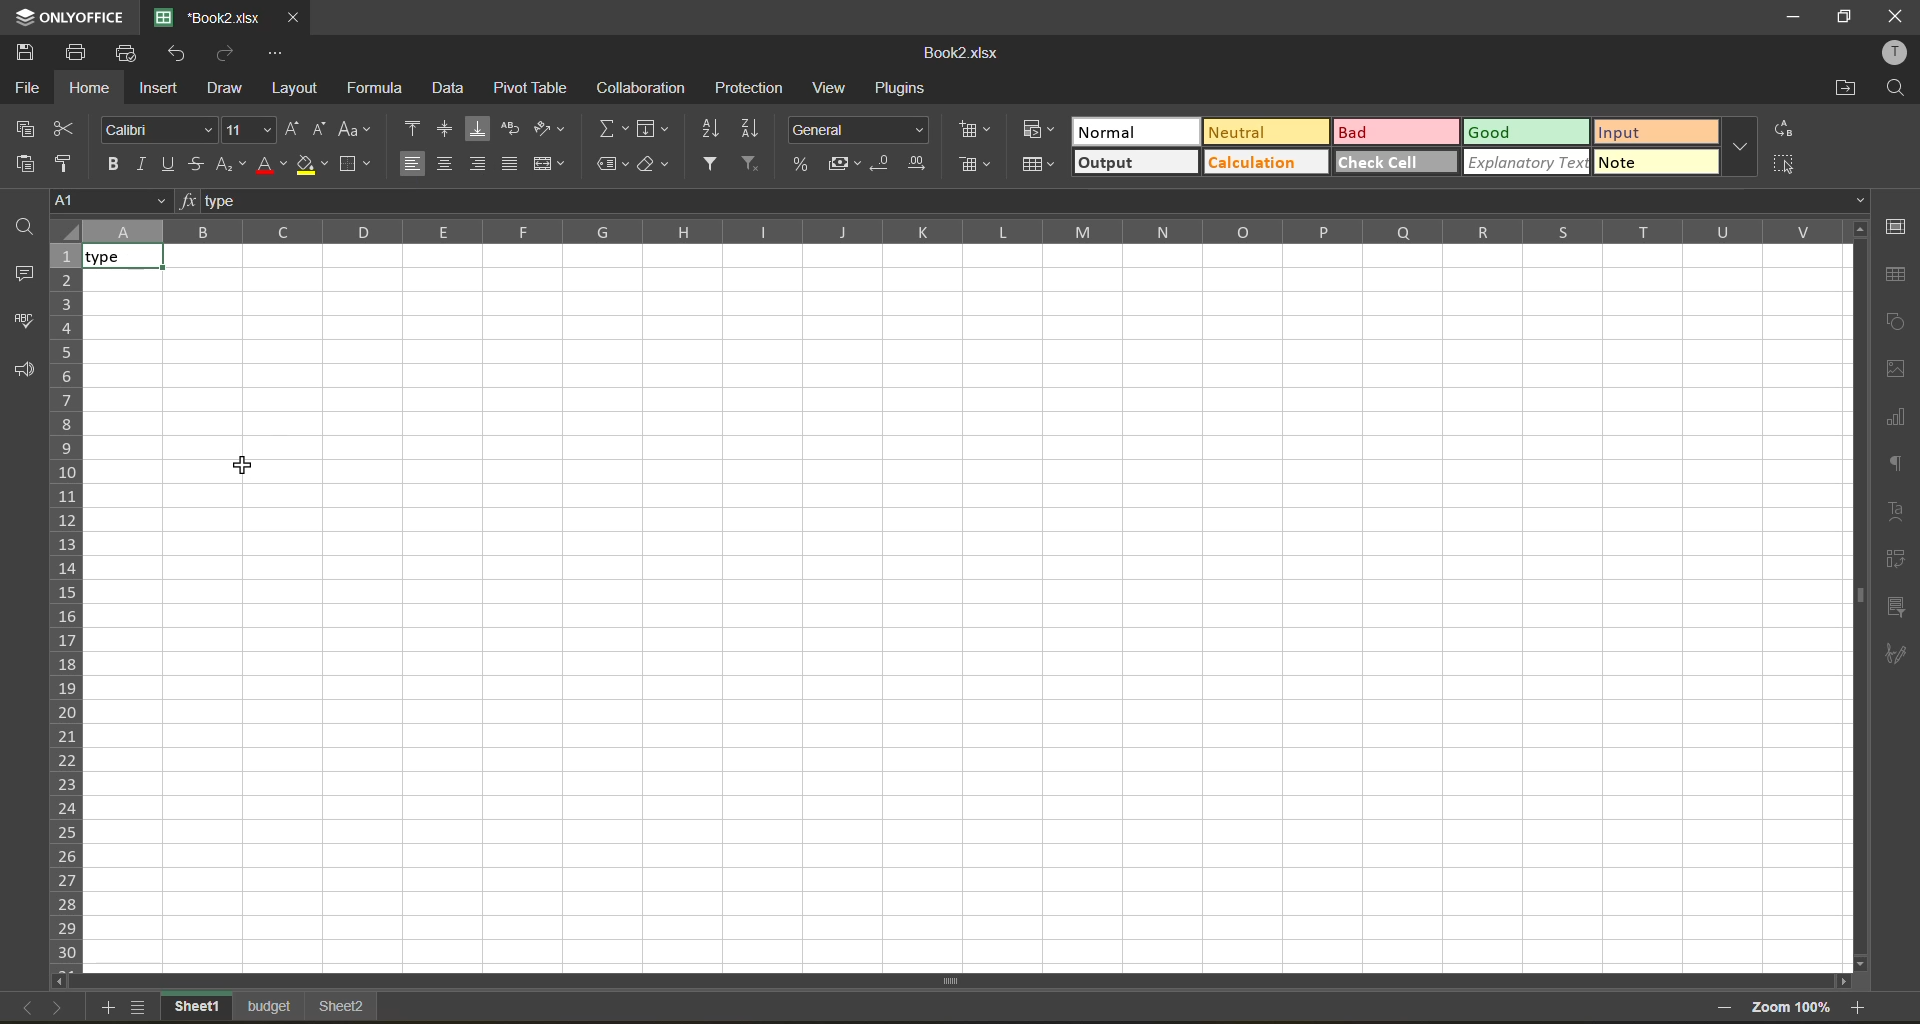 The width and height of the screenshot is (1920, 1024). What do you see at coordinates (355, 164) in the screenshot?
I see `borders` at bounding box center [355, 164].